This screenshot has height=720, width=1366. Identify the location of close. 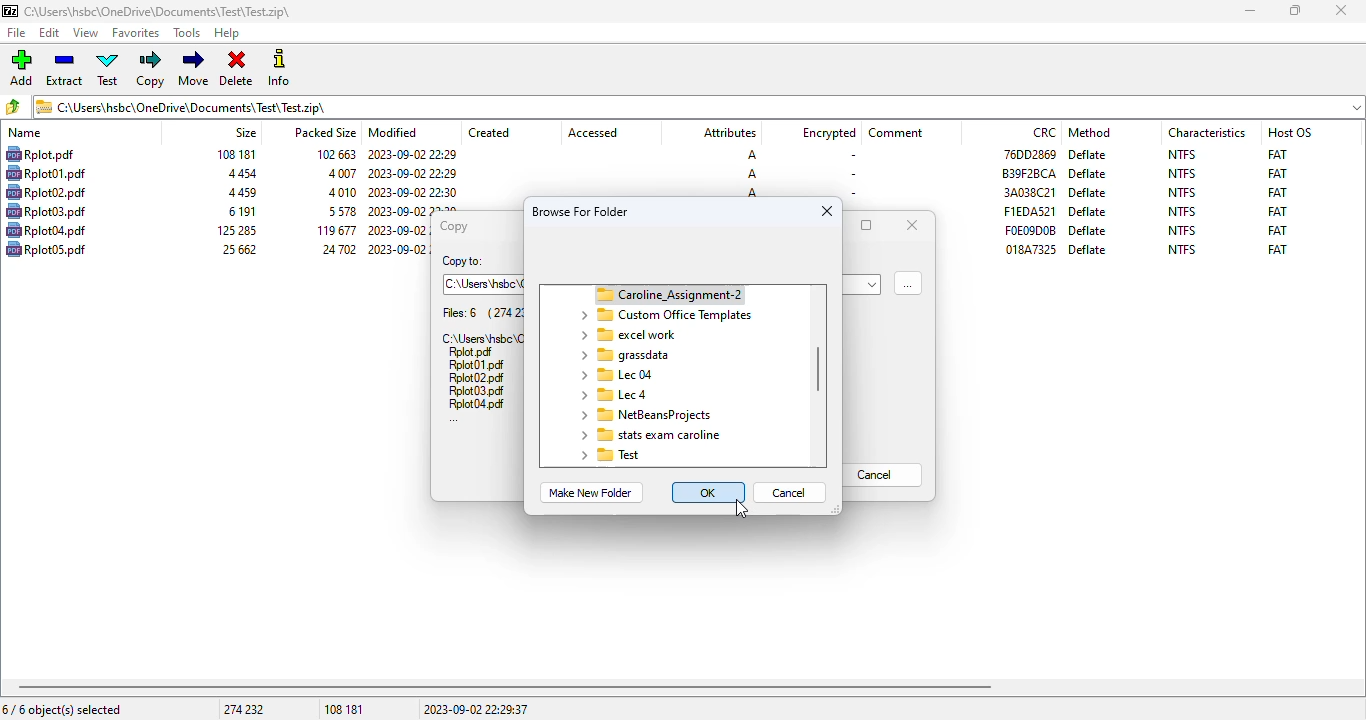
(827, 211).